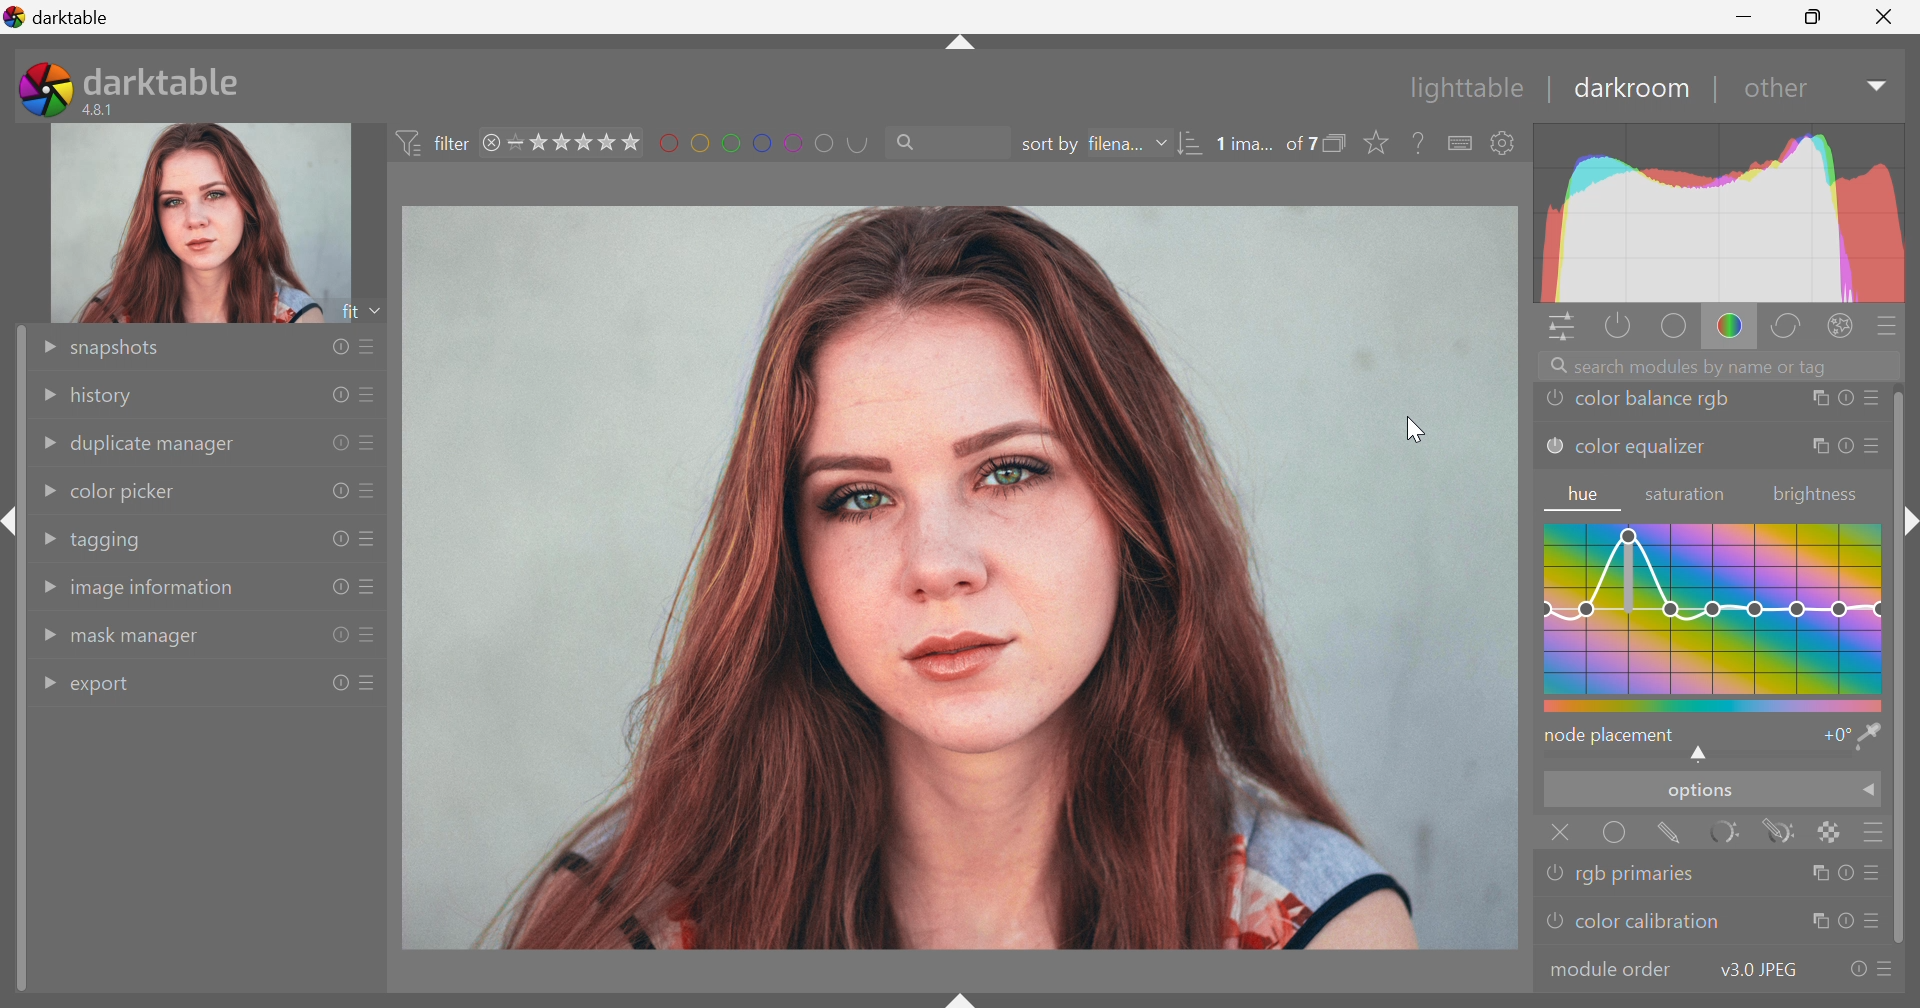 This screenshot has width=1920, height=1008. Describe the element at coordinates (1814, 495) in the screenshot. I see `brightness` at that location.